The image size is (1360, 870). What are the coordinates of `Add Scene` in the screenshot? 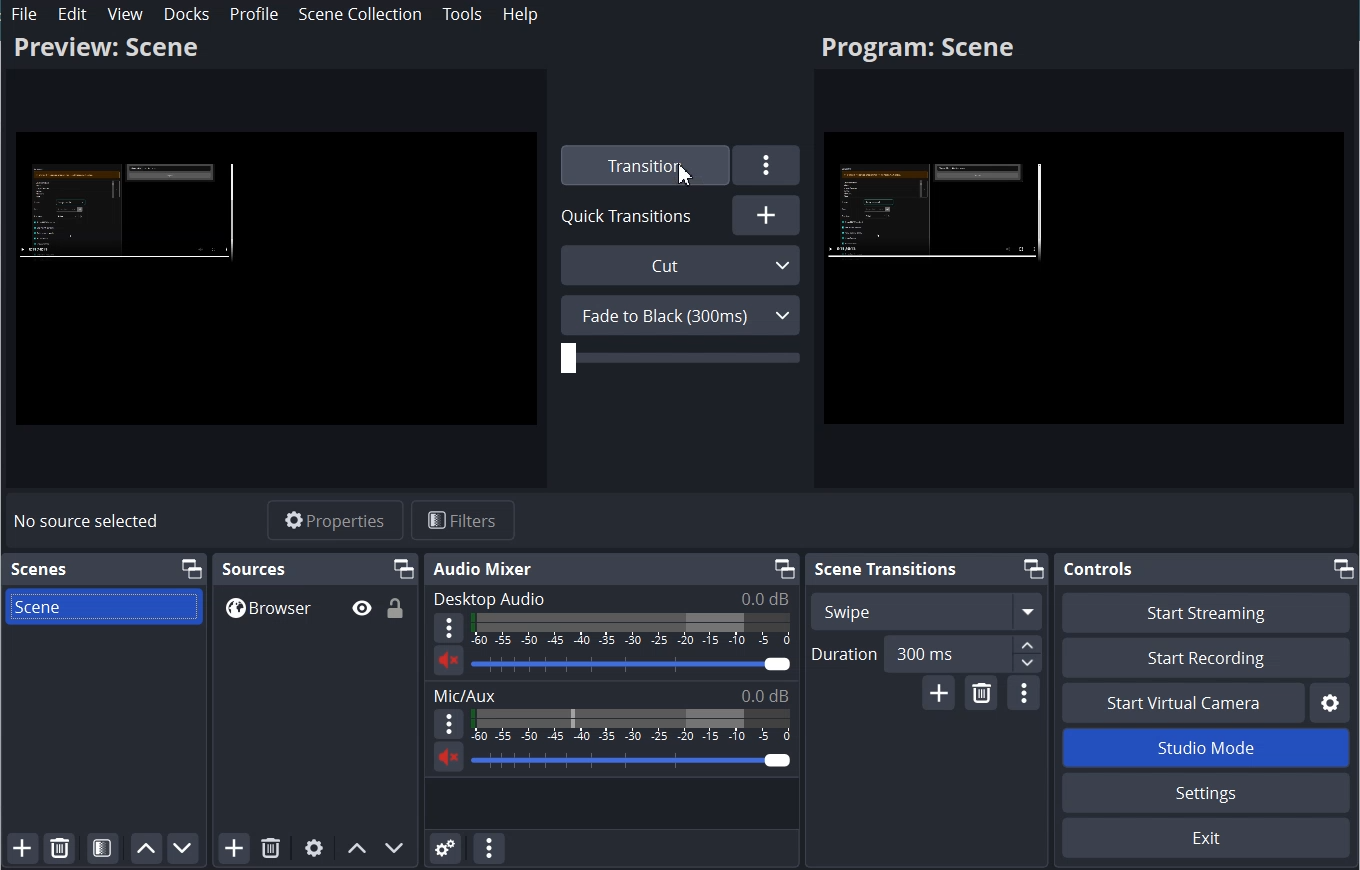 It's located at (22, 848).